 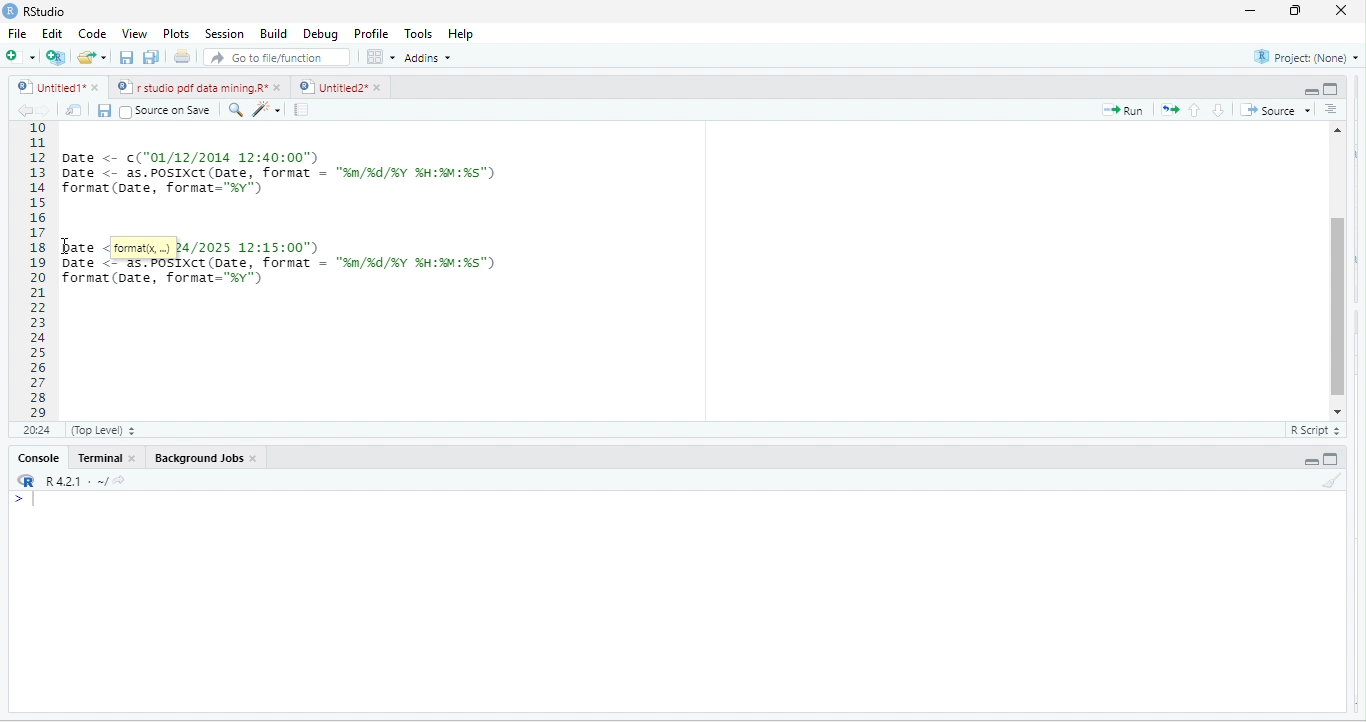 What do you see at coordinates (1335, 109) in the screenshot?
I see `show document outline` at bounding box center [1335, 109].